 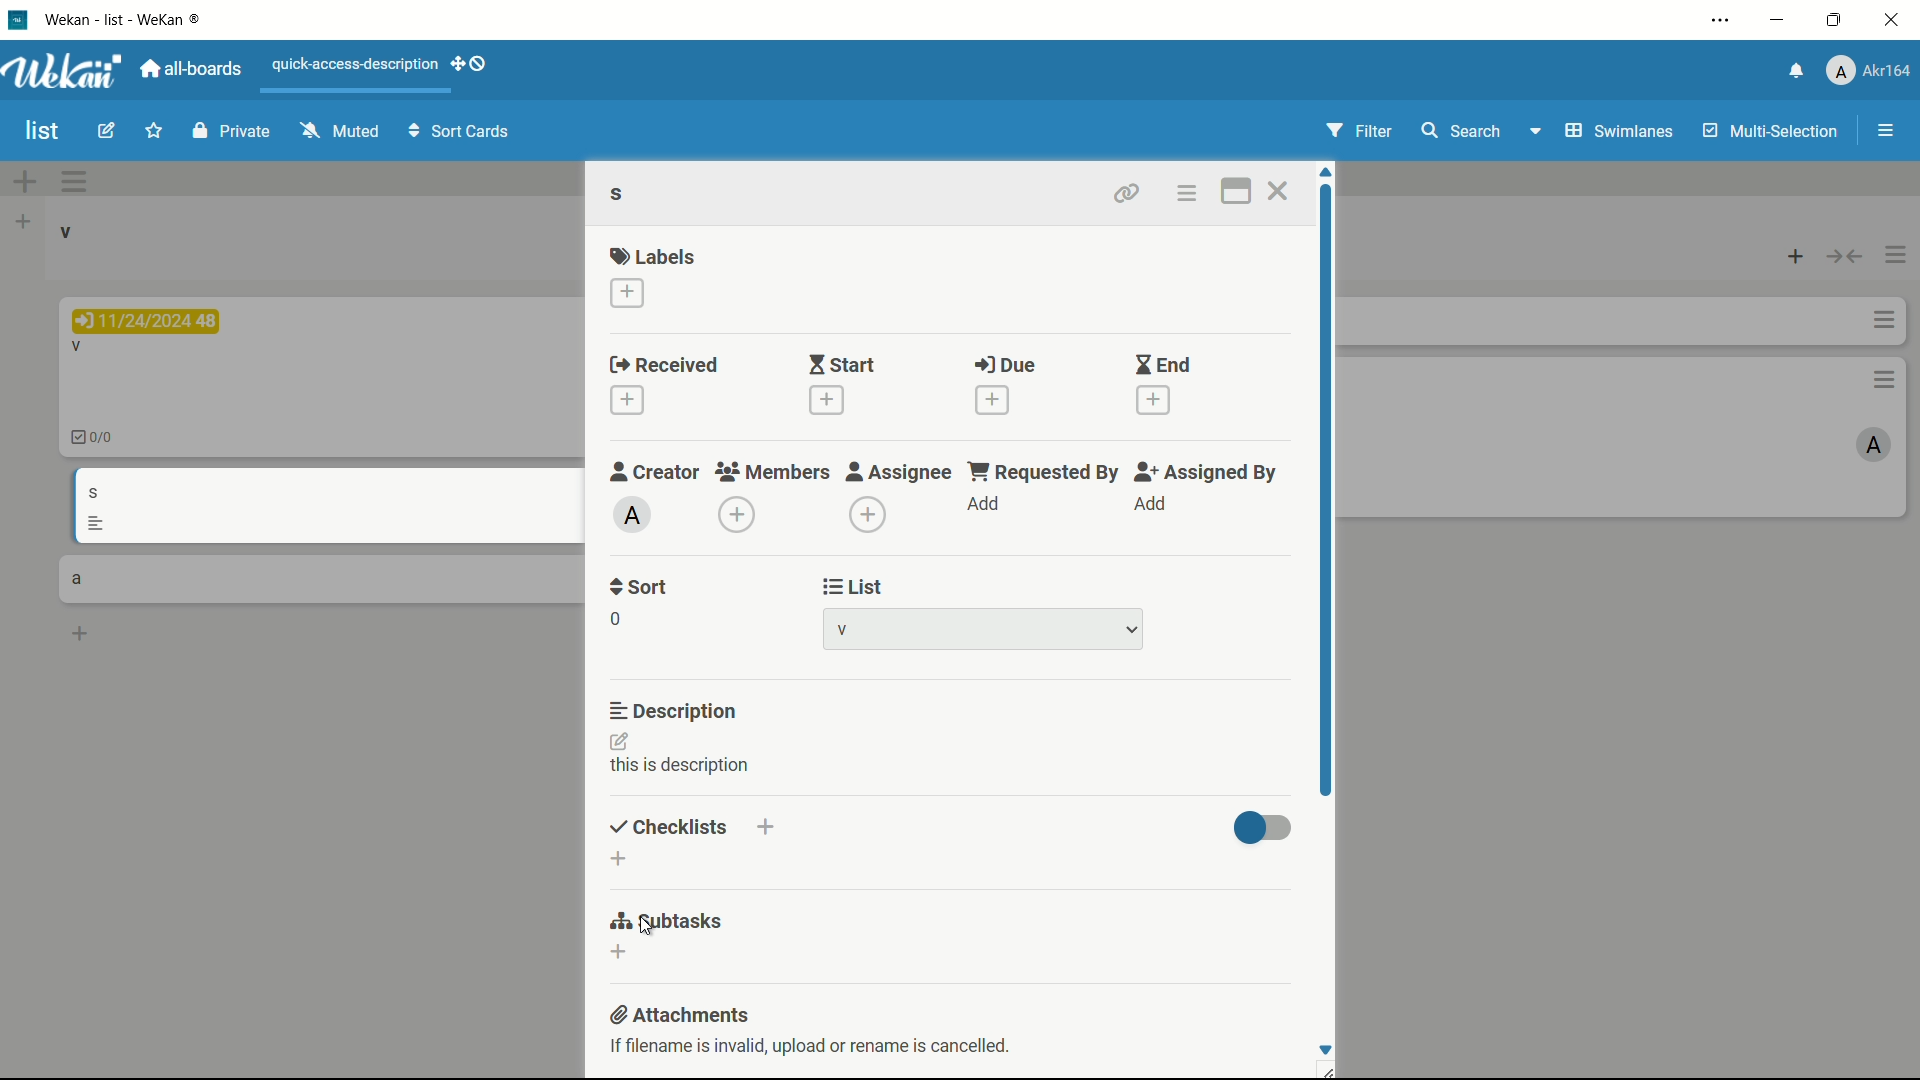 What do you see at coordinates (1720, 19) in the screenshot?
I see `settings and more` at bounding box center [1720, 19].